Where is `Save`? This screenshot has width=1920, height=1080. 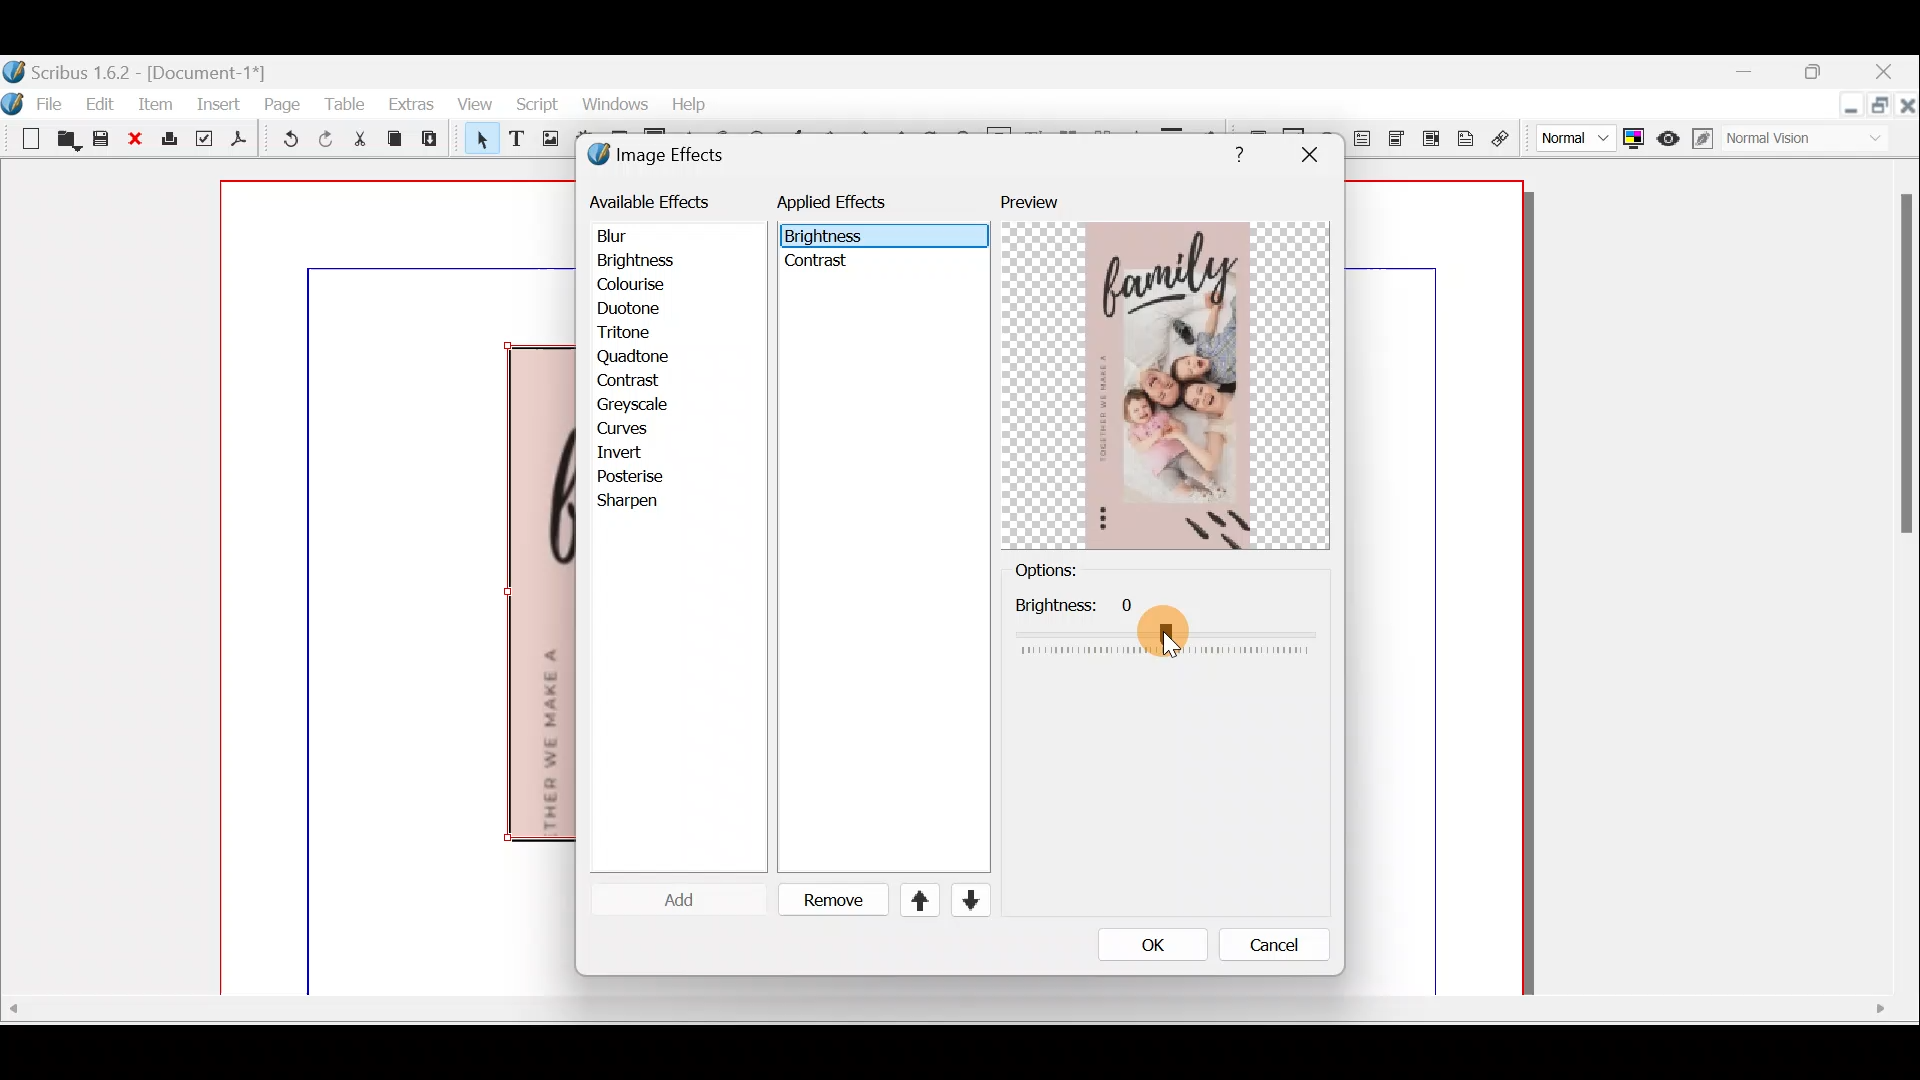
Save is located at coordinates (104, 141).